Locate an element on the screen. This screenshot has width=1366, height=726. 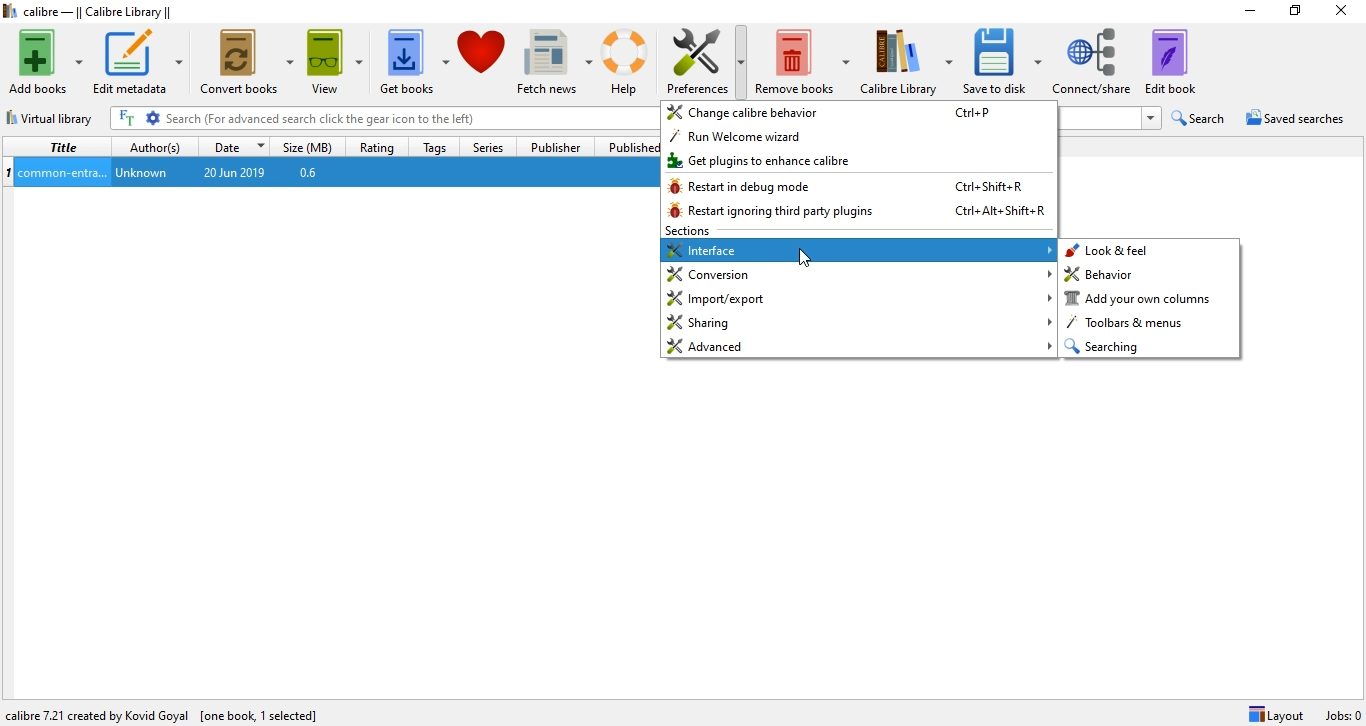
Publisher is located at coordinates (558, 147).